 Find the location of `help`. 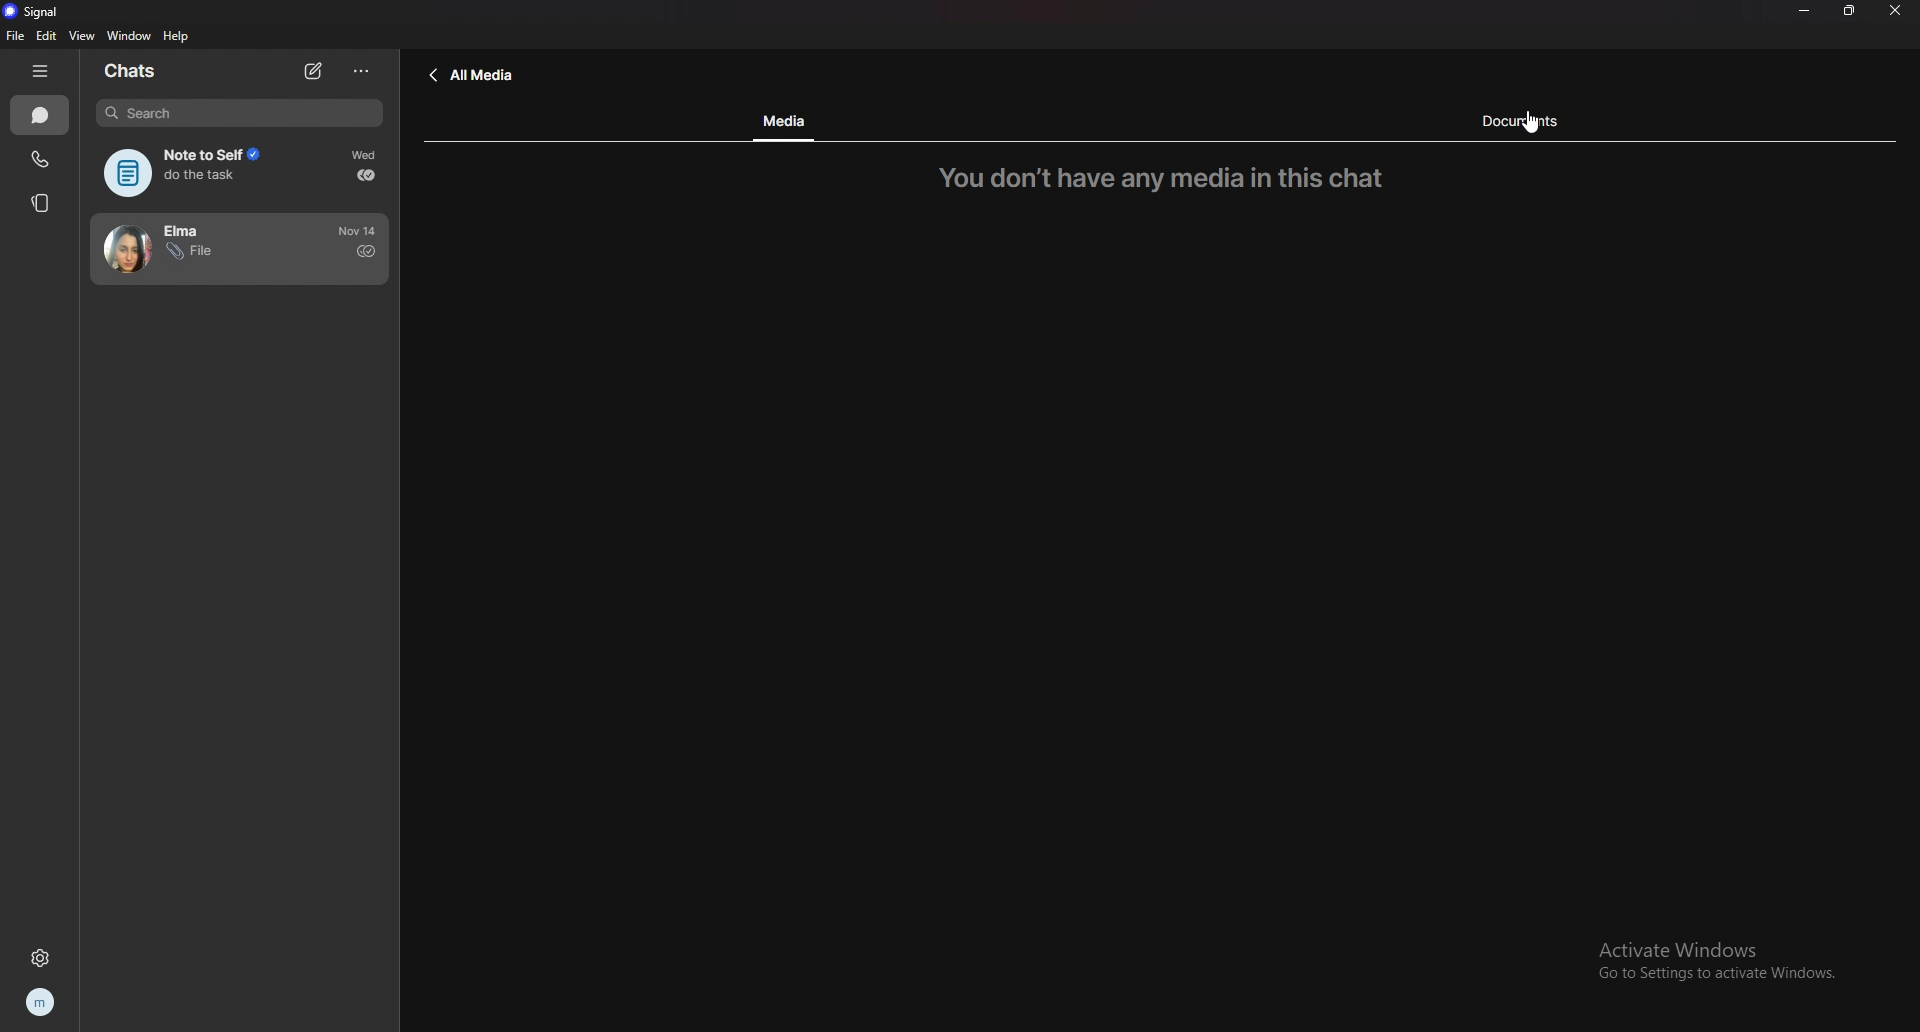

help is located at coordinates (175, 38).